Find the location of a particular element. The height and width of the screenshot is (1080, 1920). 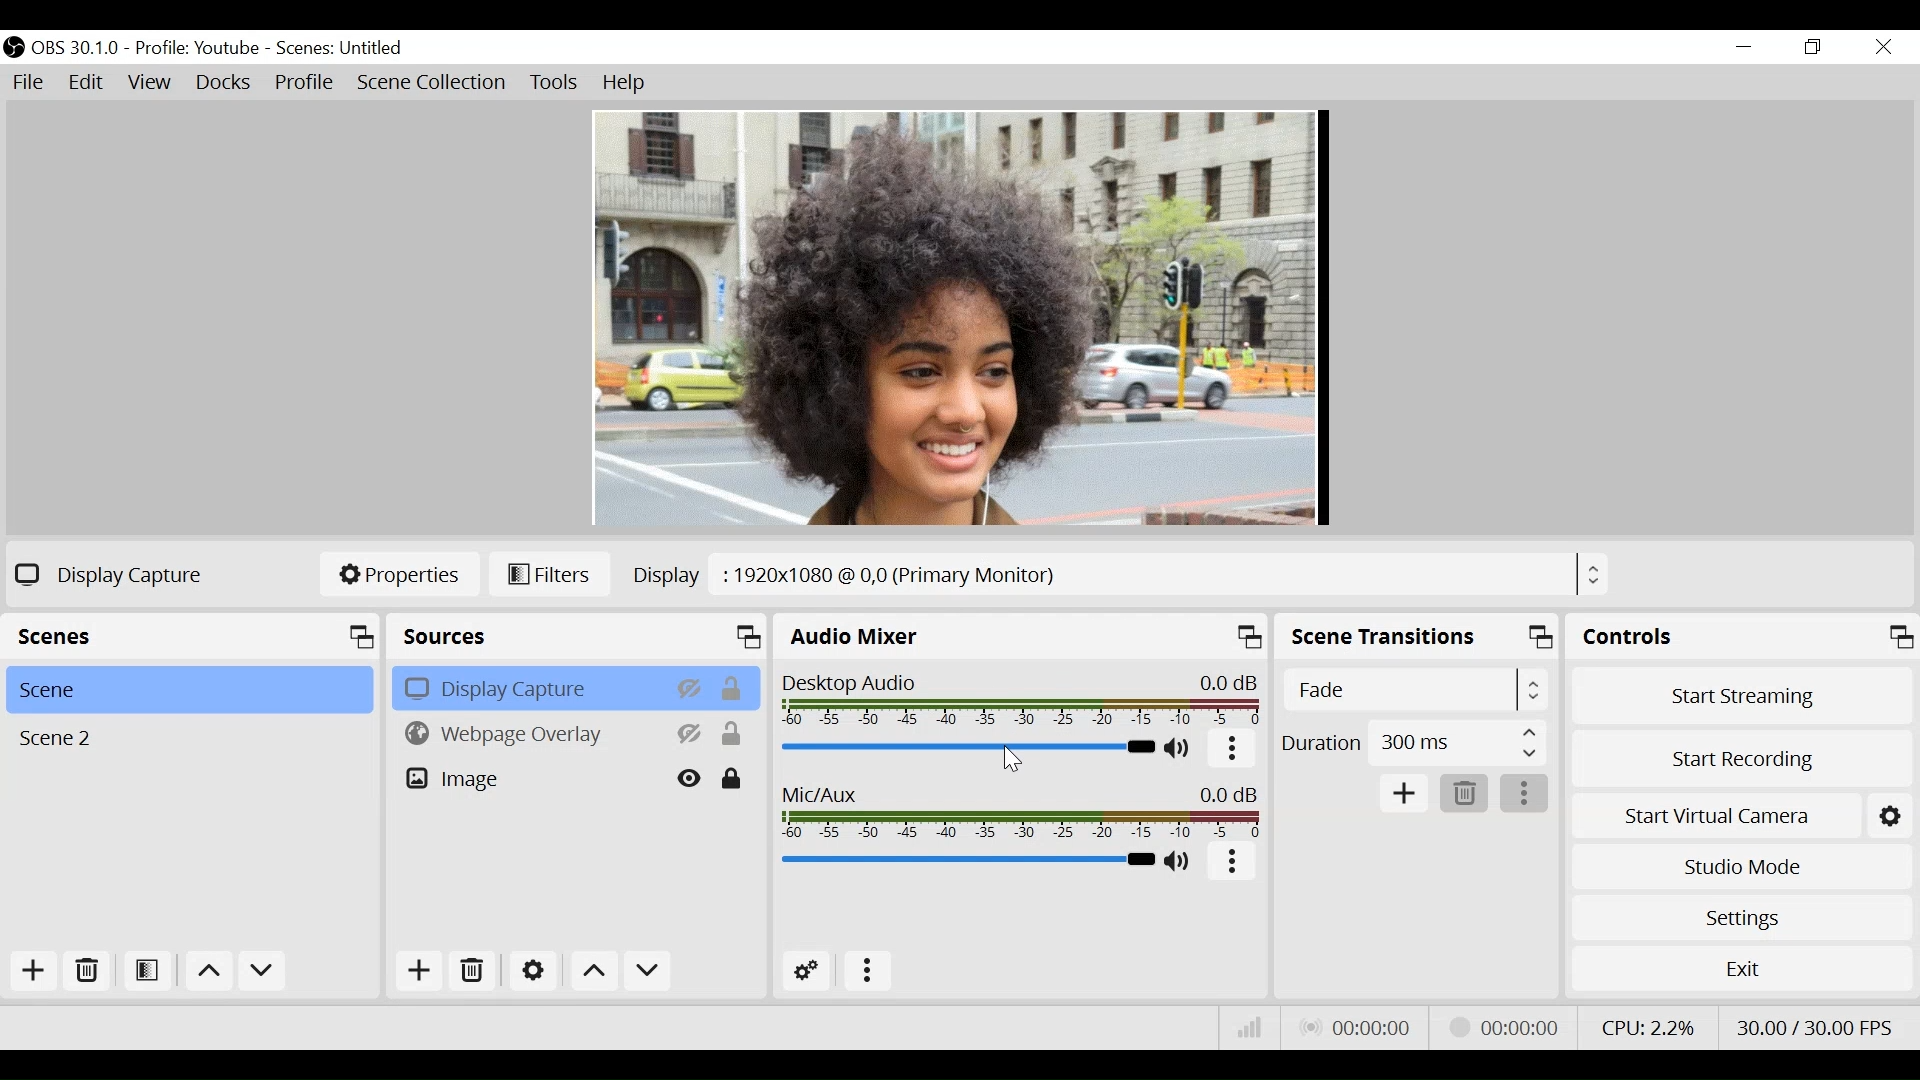

(un)lock is located at coordinates (736, 688).